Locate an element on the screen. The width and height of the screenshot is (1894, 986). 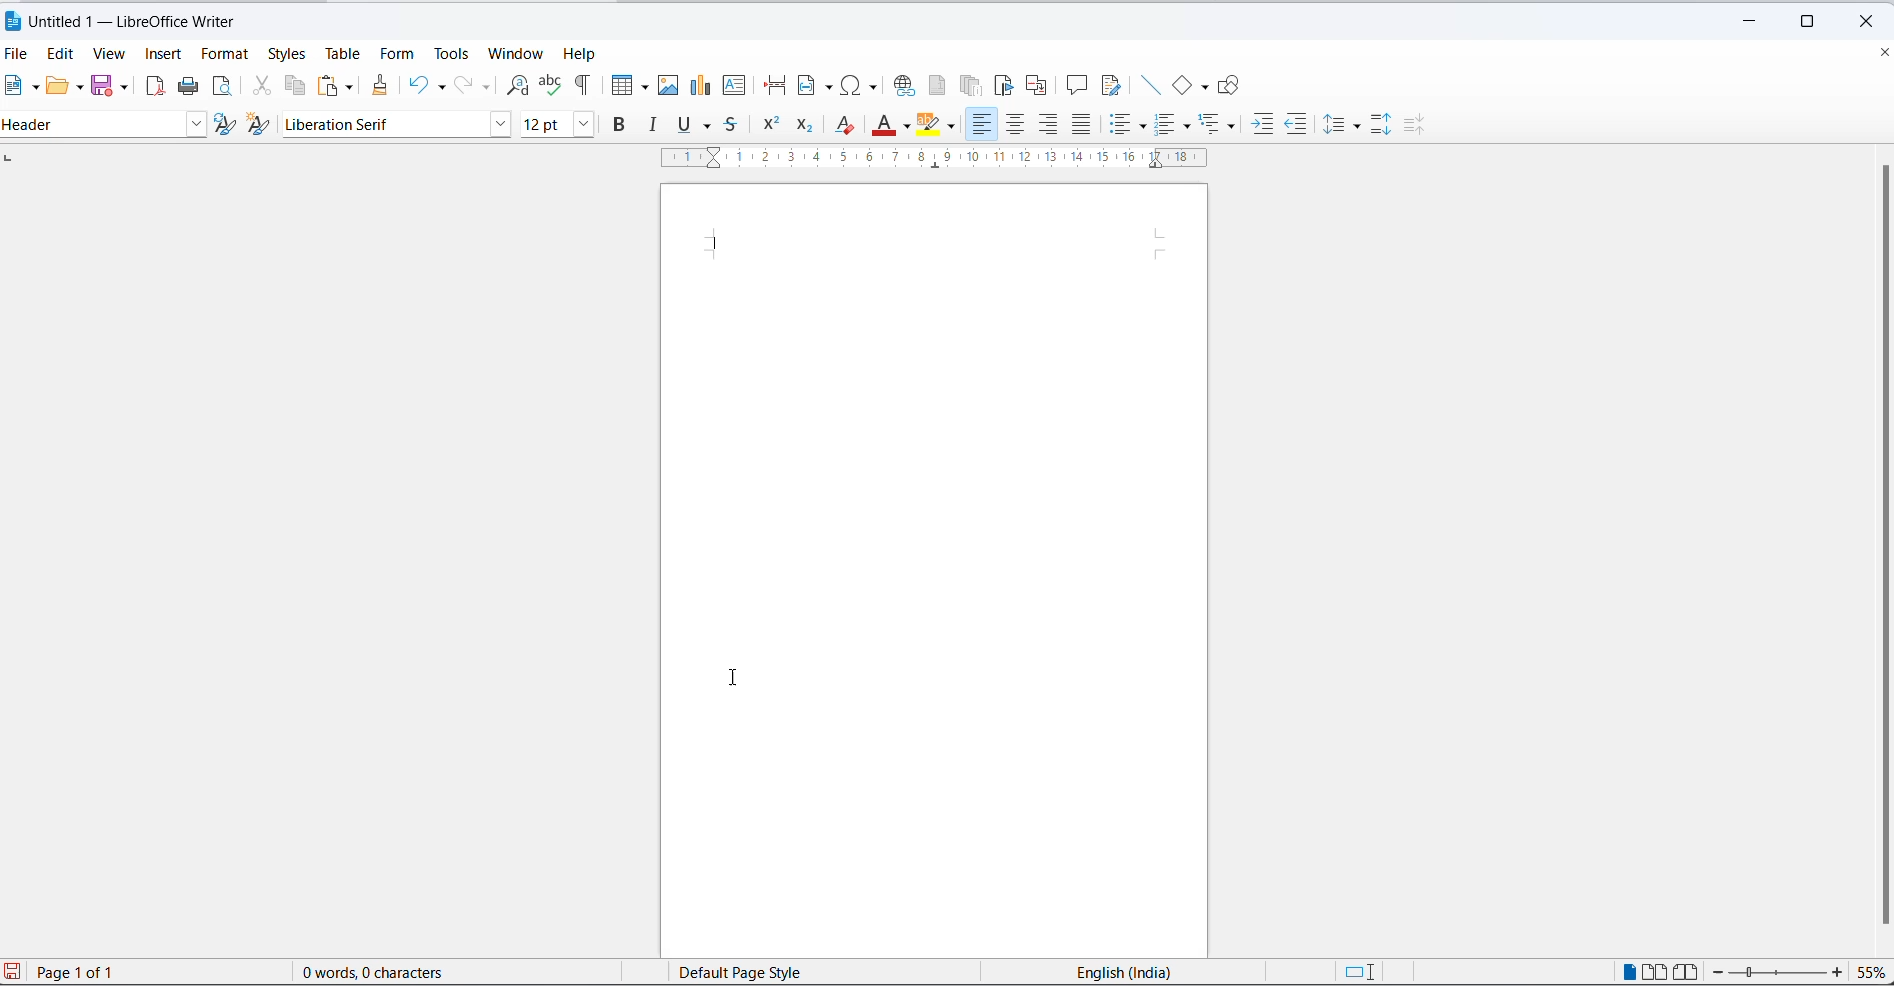
underline is located at coordinates (709, 127).